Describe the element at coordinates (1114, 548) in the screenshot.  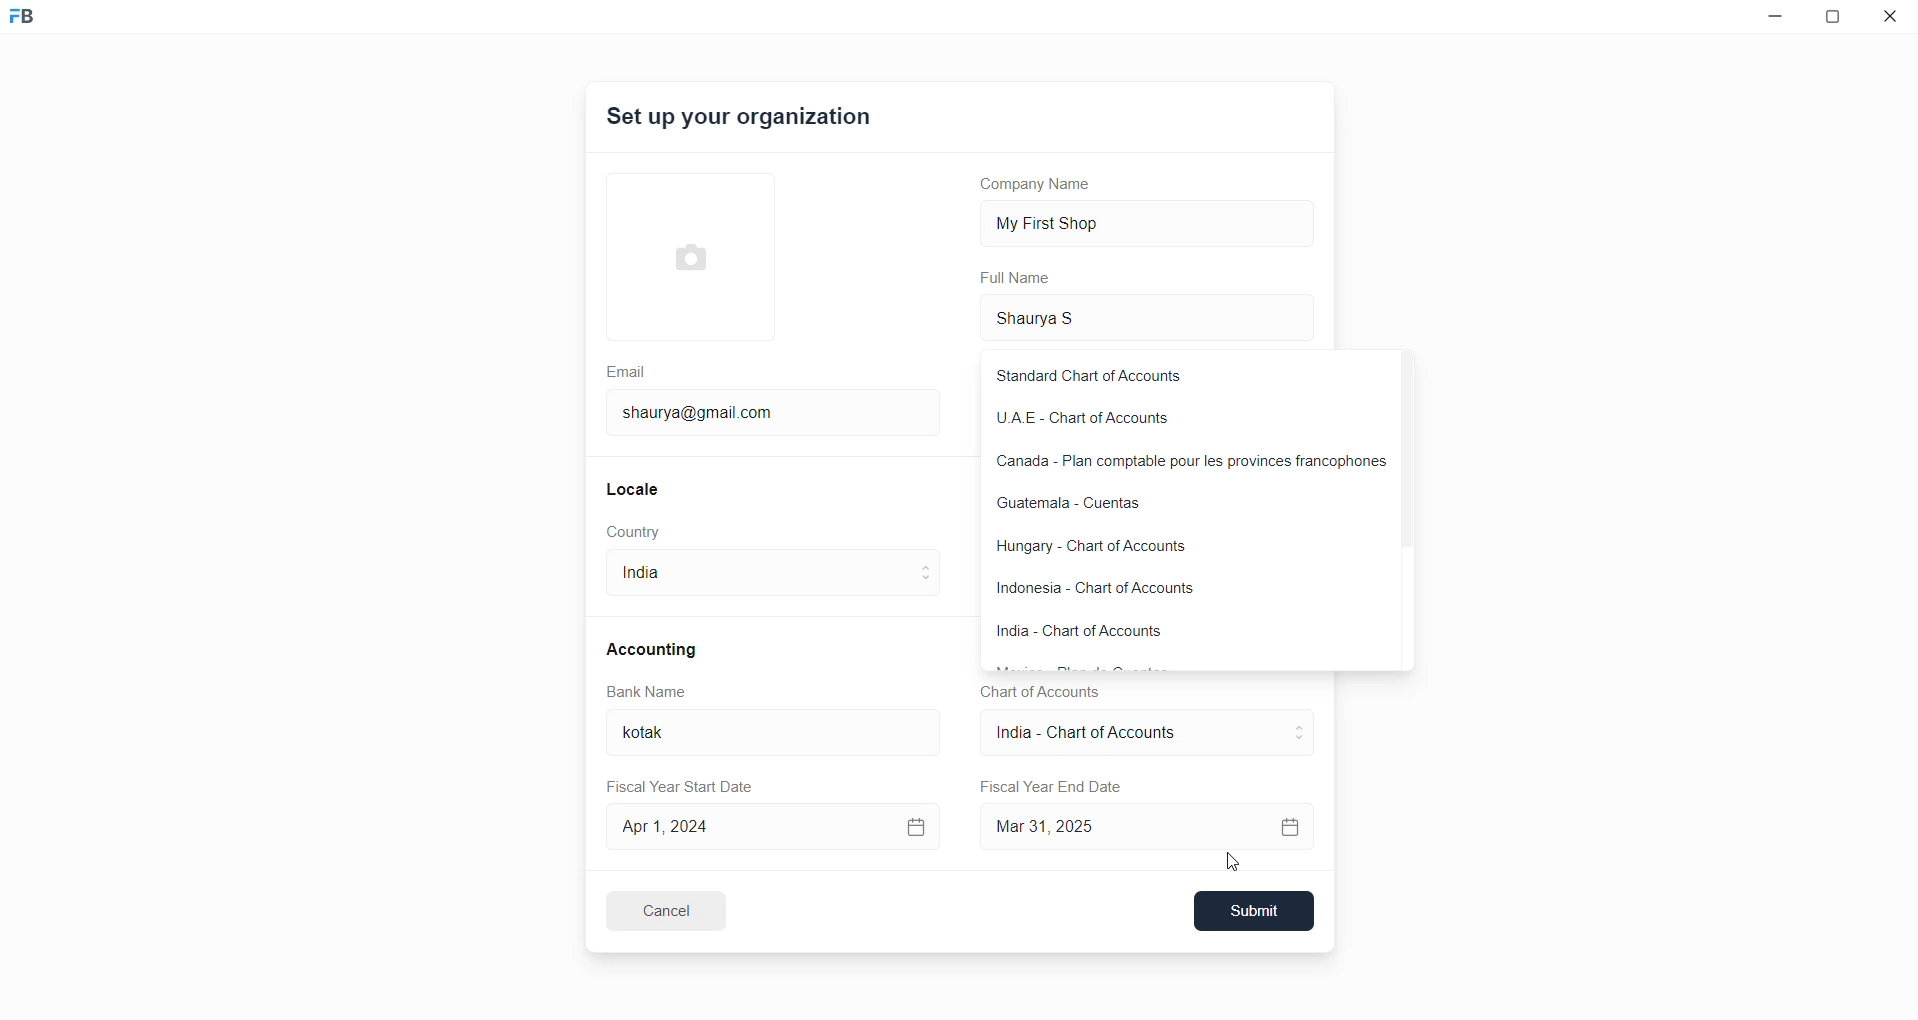
I see `Hungary - Chart of Accounts.` at that location.